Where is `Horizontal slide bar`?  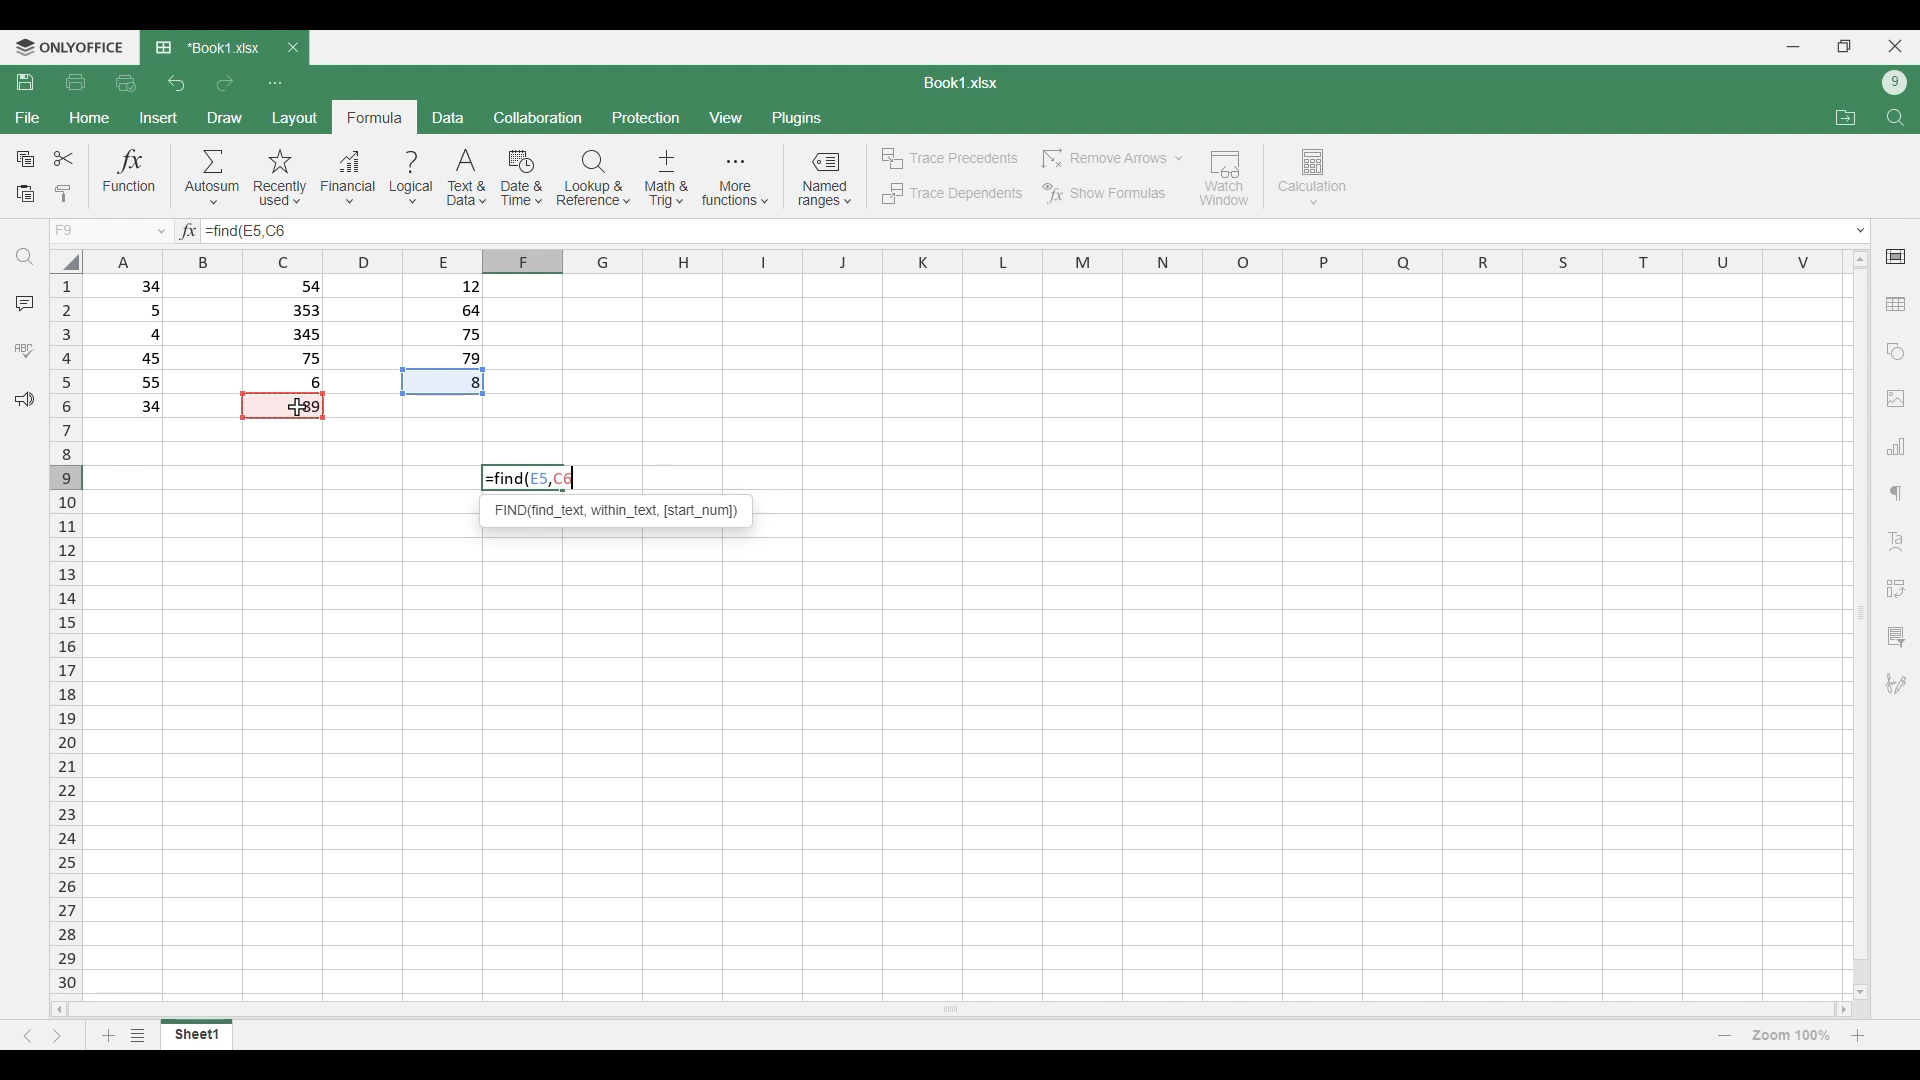
Horizontal slide bar is located at coordinates (951, 1008).